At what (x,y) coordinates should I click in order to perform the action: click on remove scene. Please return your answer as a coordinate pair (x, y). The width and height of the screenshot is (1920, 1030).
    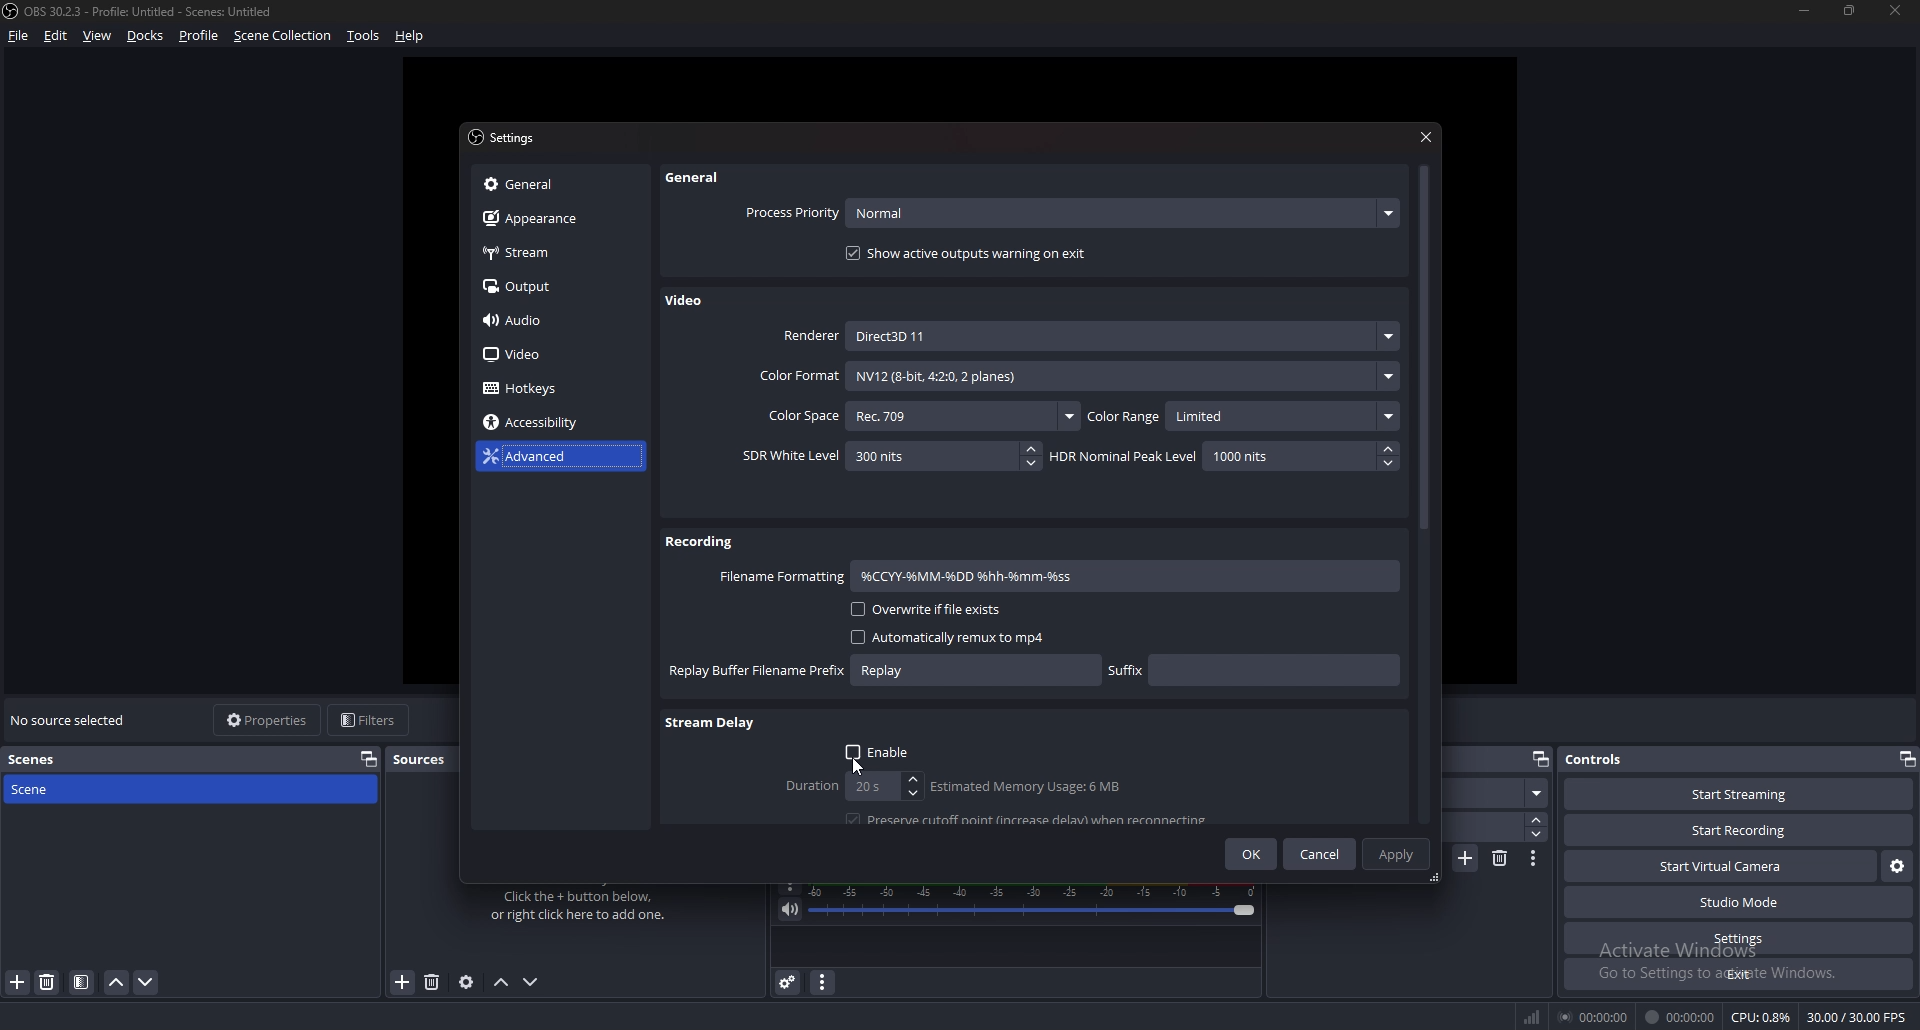
    Looking at the image, I should click on (1501, 859).